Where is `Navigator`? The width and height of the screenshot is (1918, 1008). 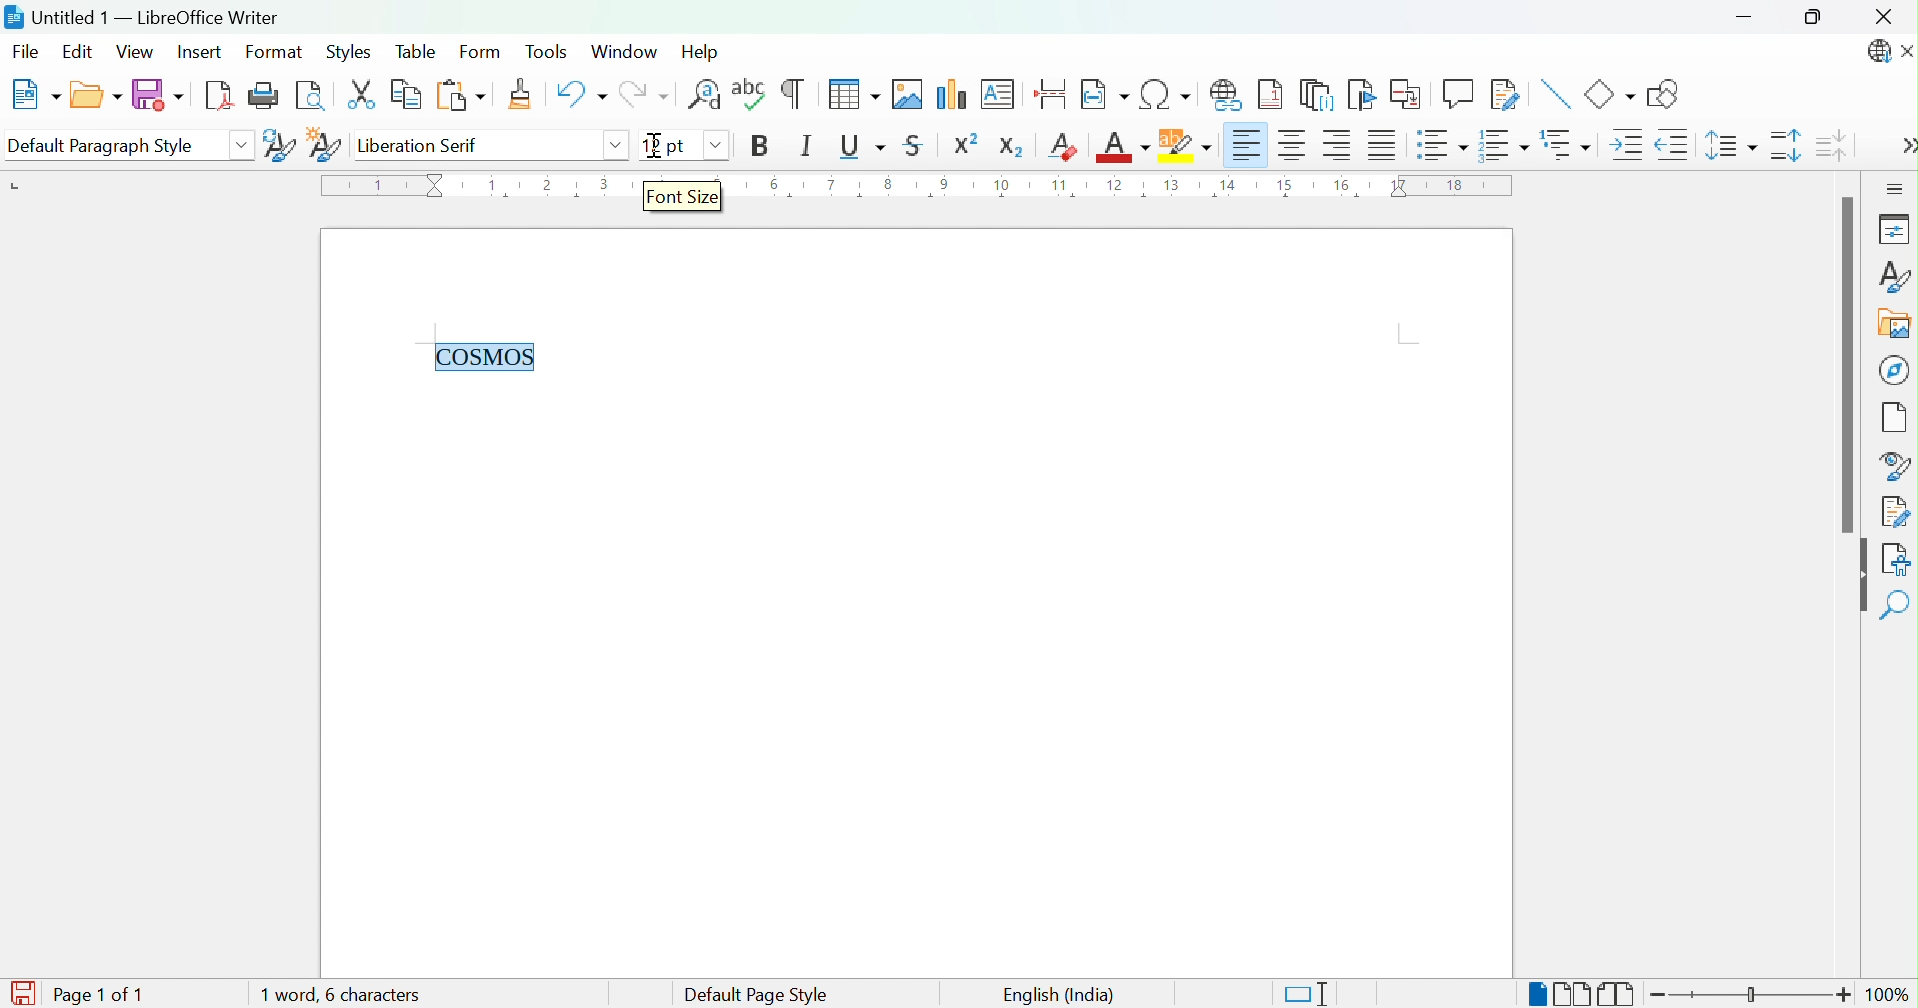 Navigator is located at coordinates (1896, 369).